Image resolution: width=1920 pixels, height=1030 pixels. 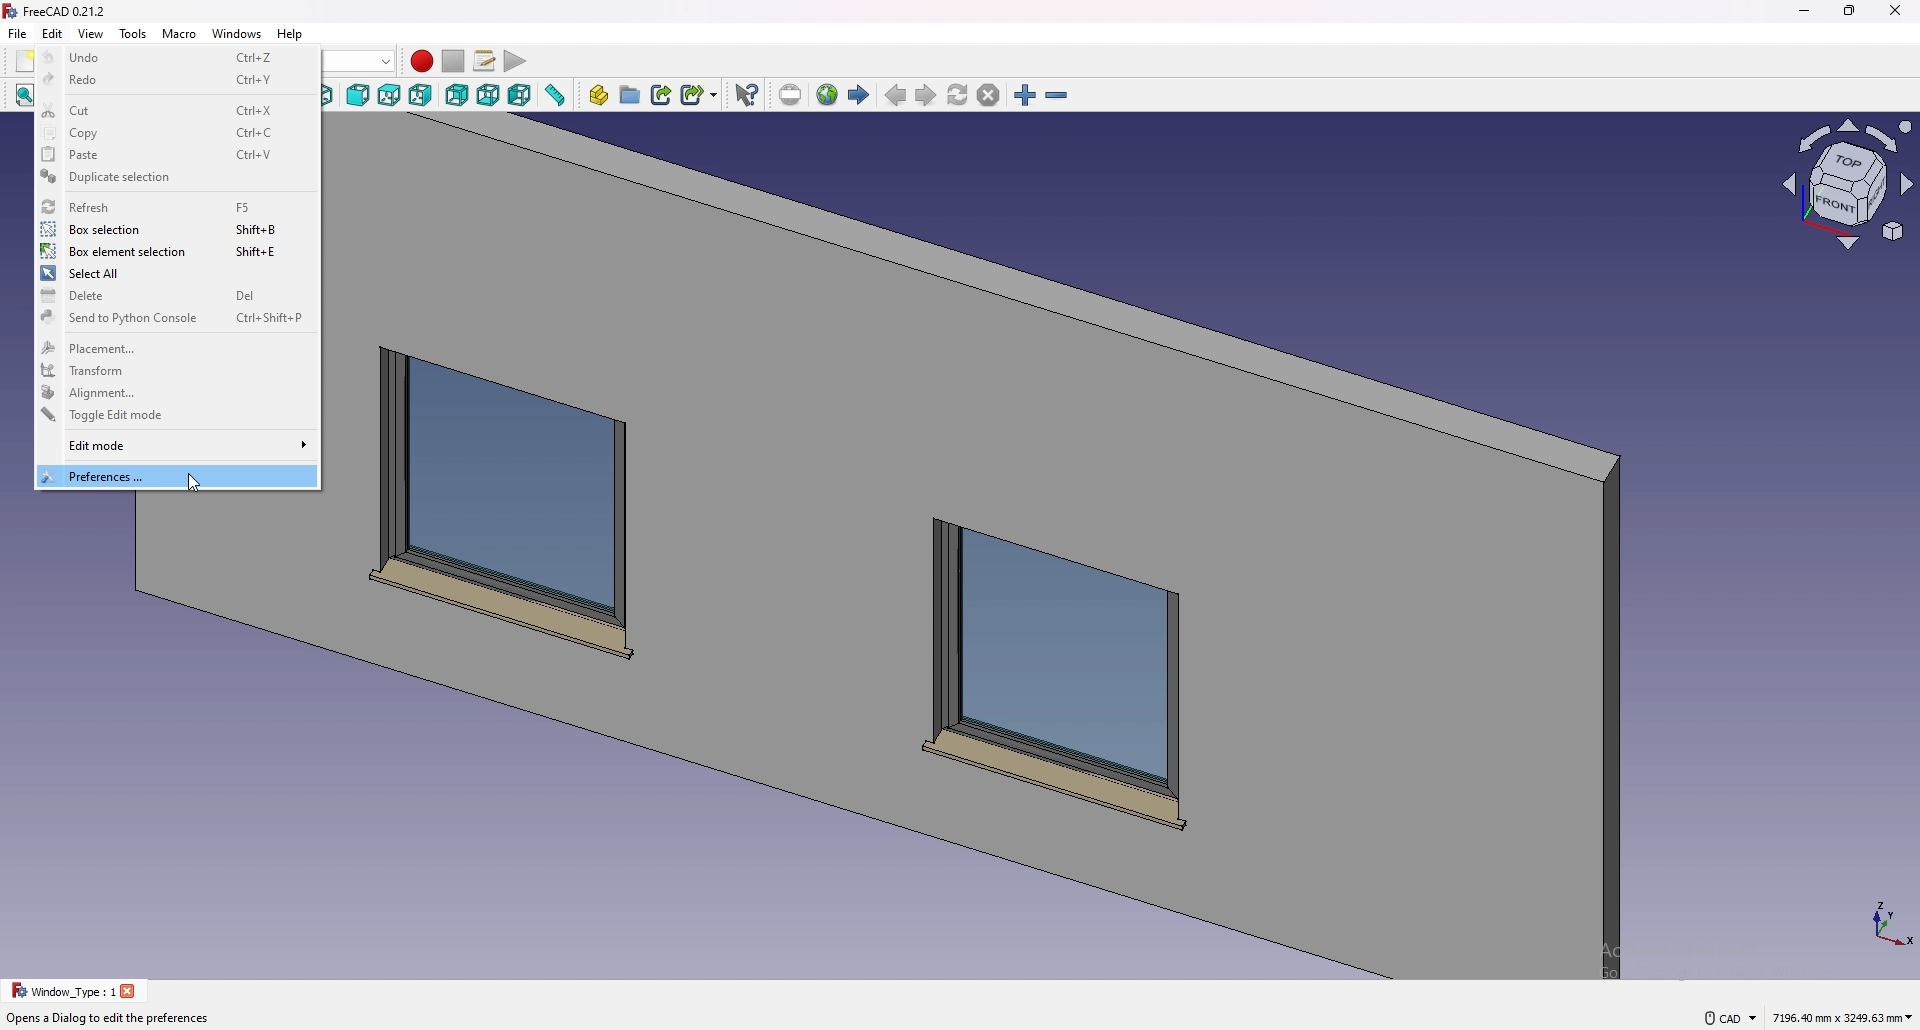 I want to click on stop loading, so click(x=989, y=96).